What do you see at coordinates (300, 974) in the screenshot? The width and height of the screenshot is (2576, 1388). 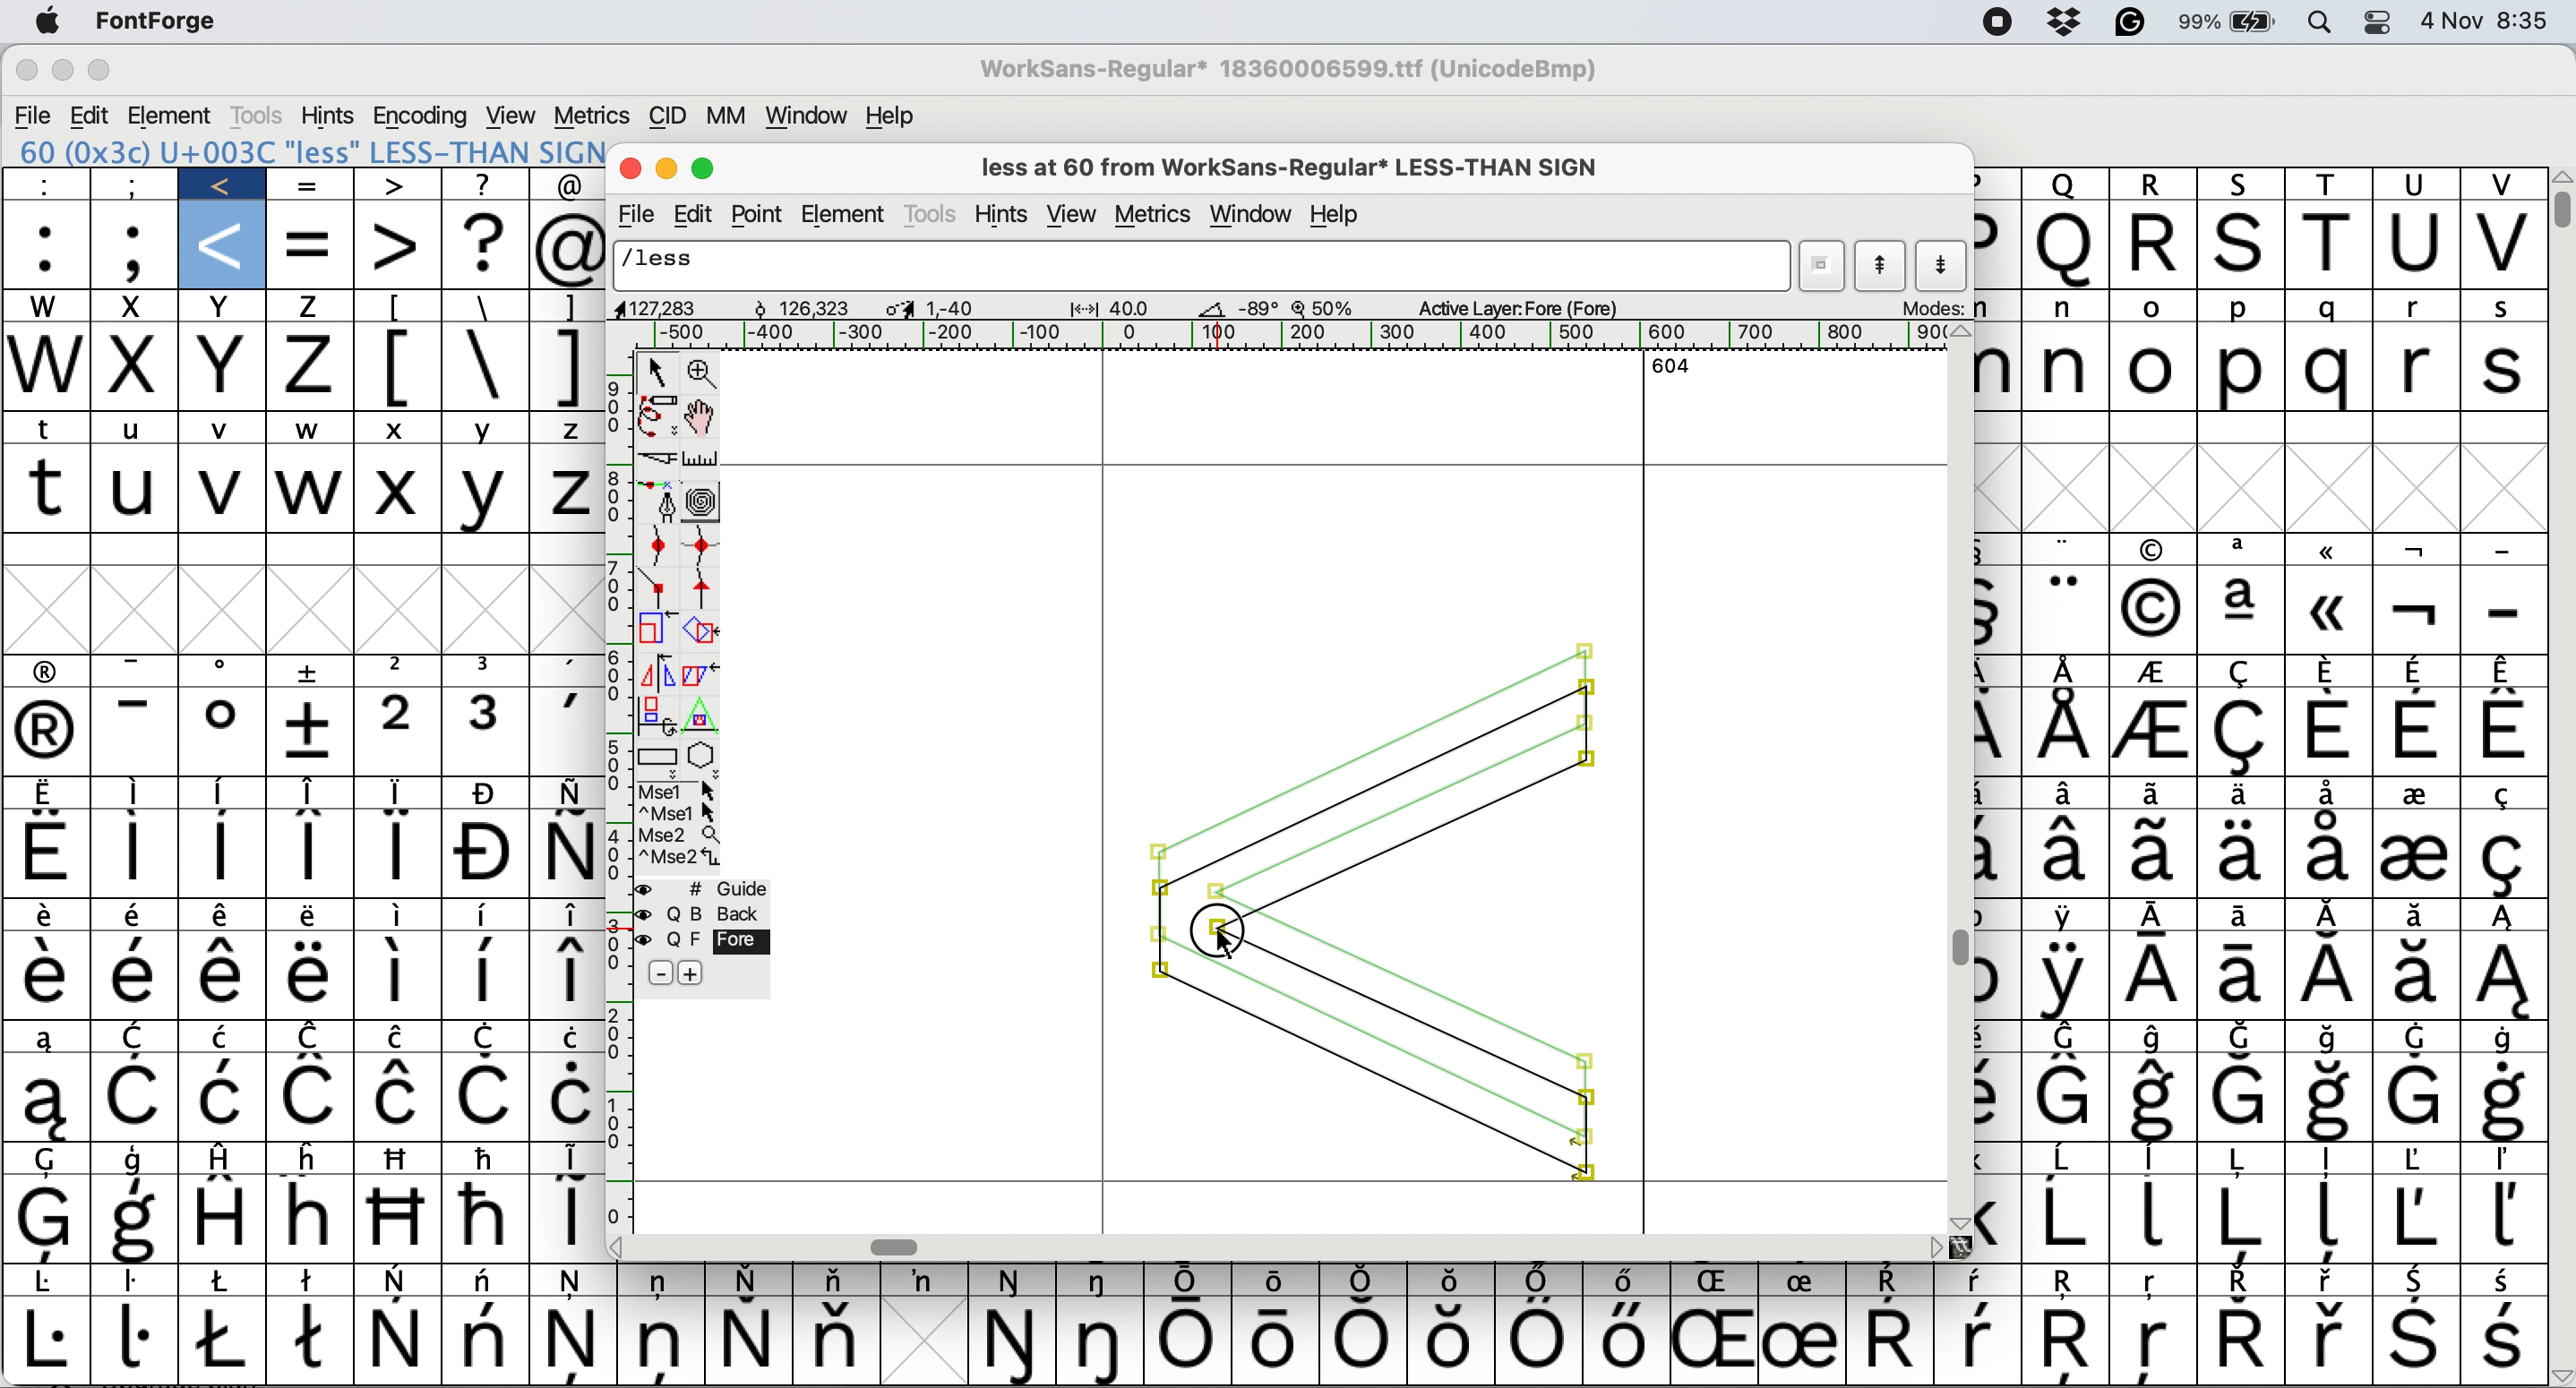 I see `Symbol` at bounding box center [300, 974].